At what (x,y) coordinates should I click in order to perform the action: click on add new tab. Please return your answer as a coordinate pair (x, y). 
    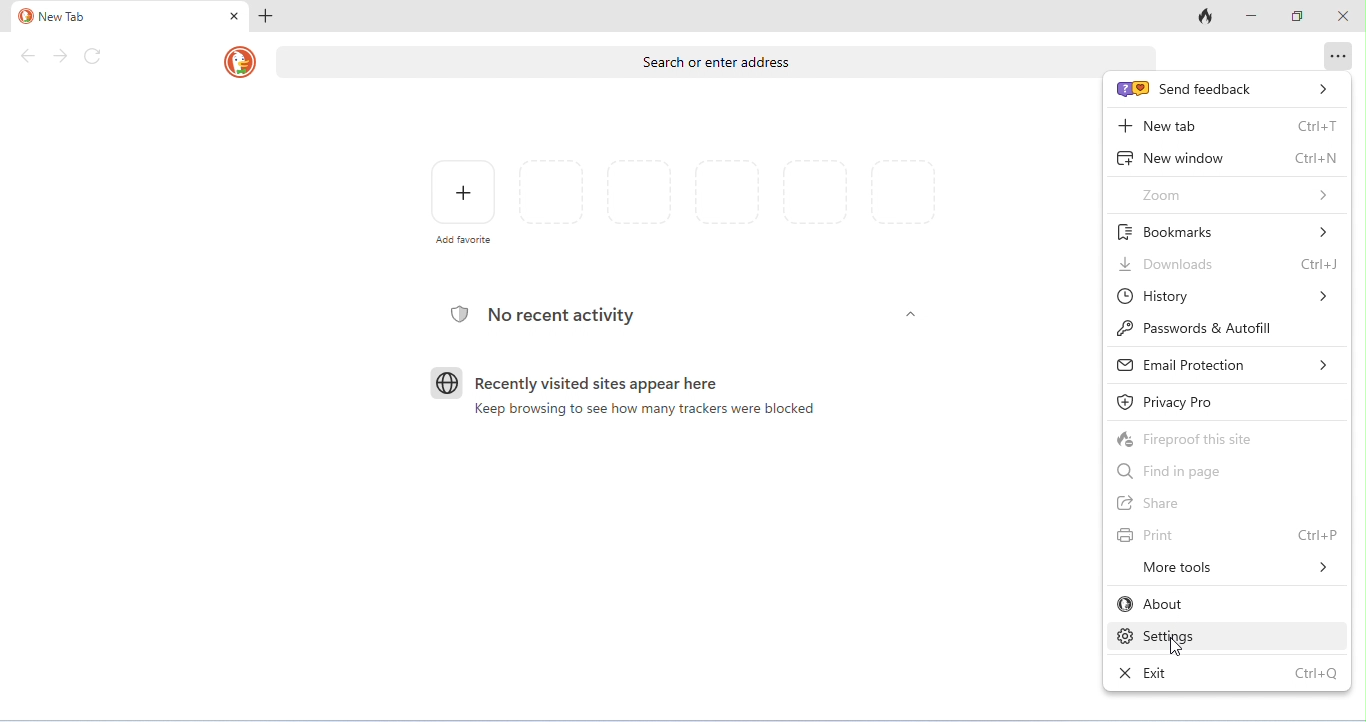
    Looking at the image, I should click on (270, 17).